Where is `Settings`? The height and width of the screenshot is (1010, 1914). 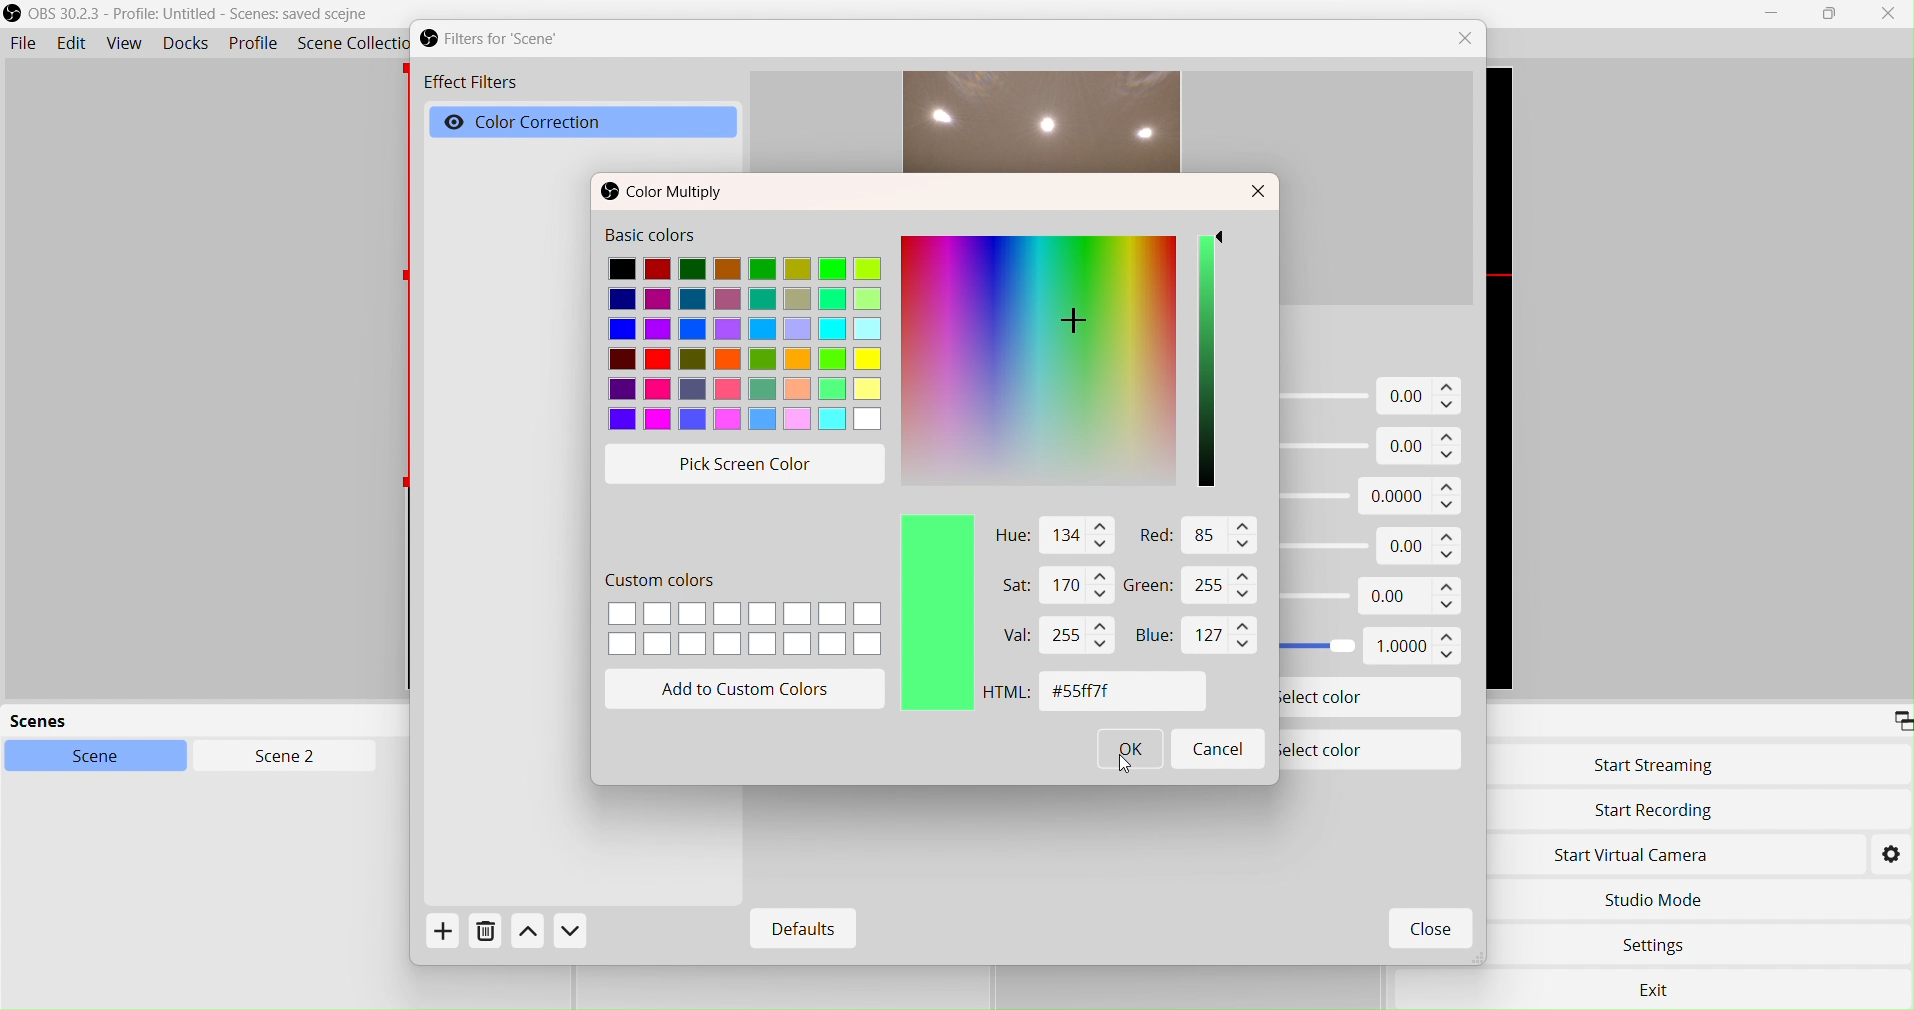 Settings is located at coordinates (1891, 853).